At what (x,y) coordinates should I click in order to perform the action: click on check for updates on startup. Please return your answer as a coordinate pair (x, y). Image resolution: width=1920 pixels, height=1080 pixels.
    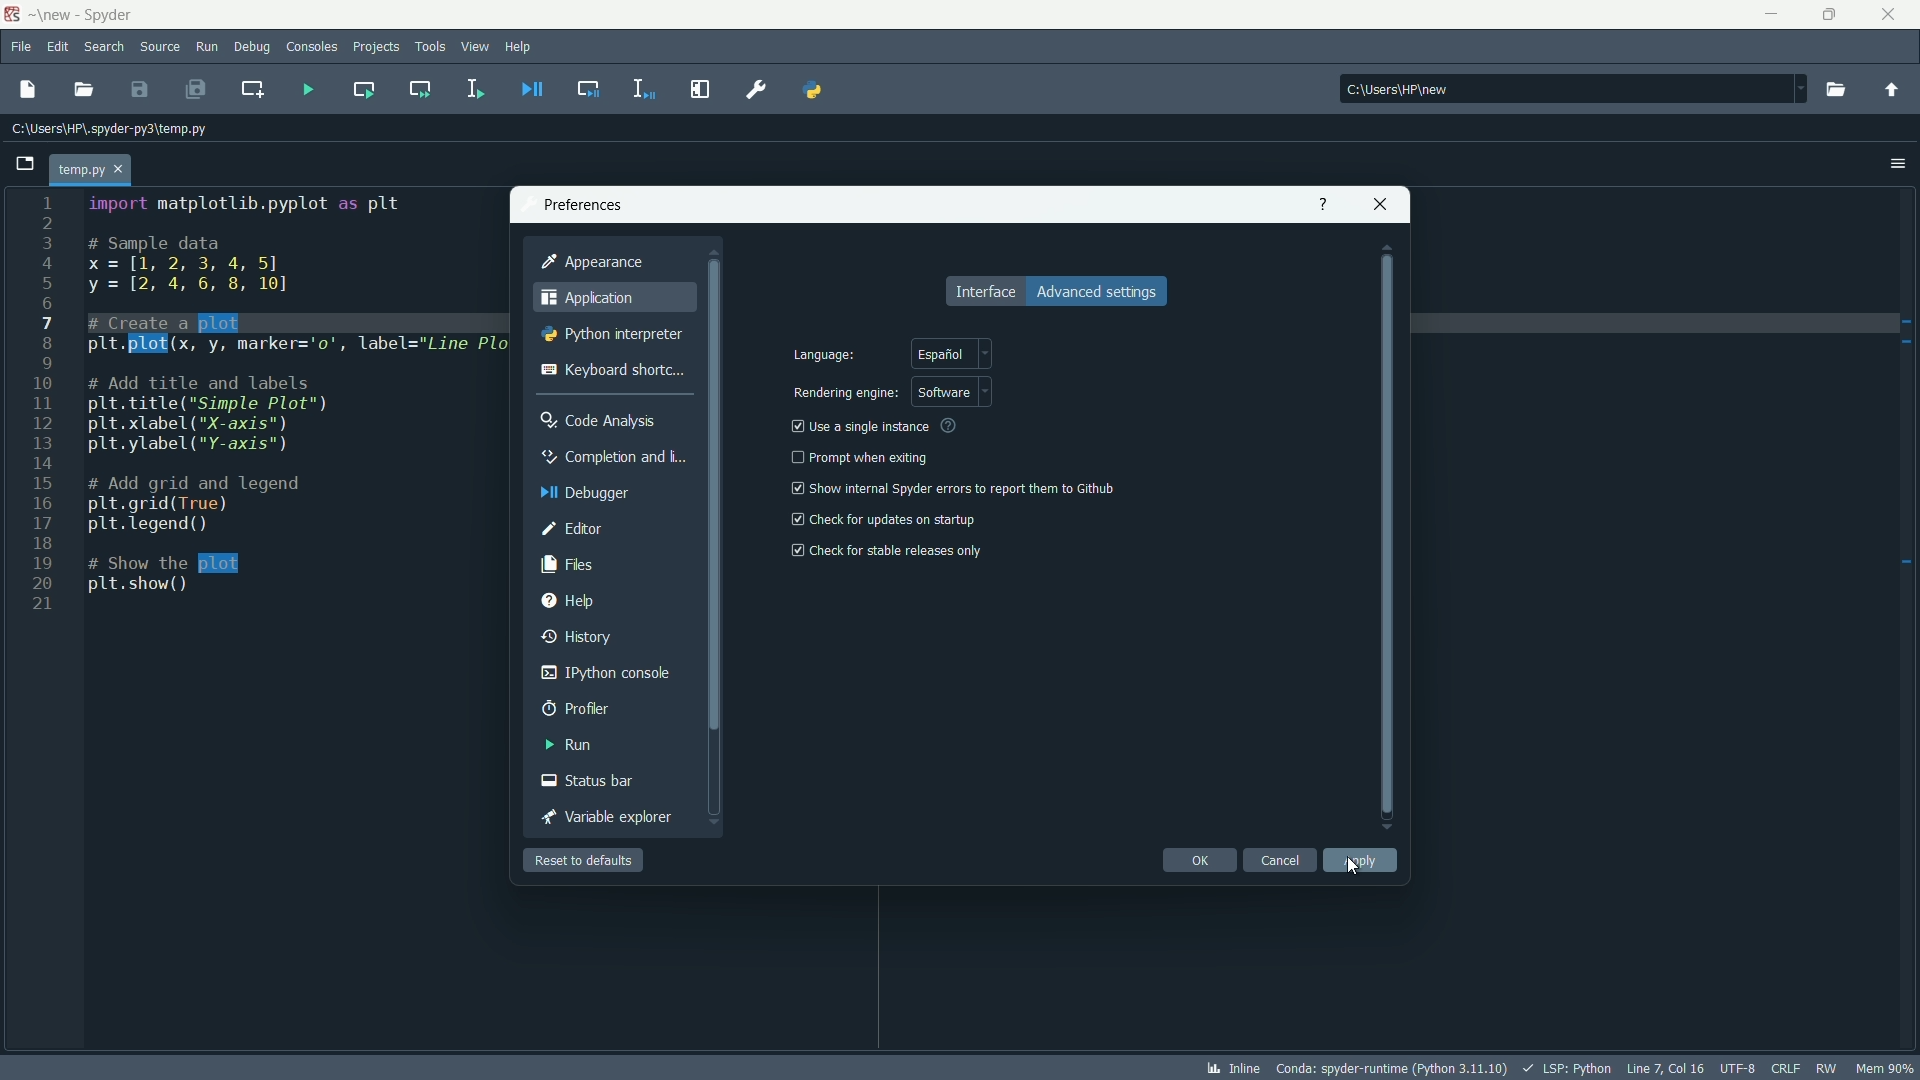
    Looking at the image, I should click on (895, 521).